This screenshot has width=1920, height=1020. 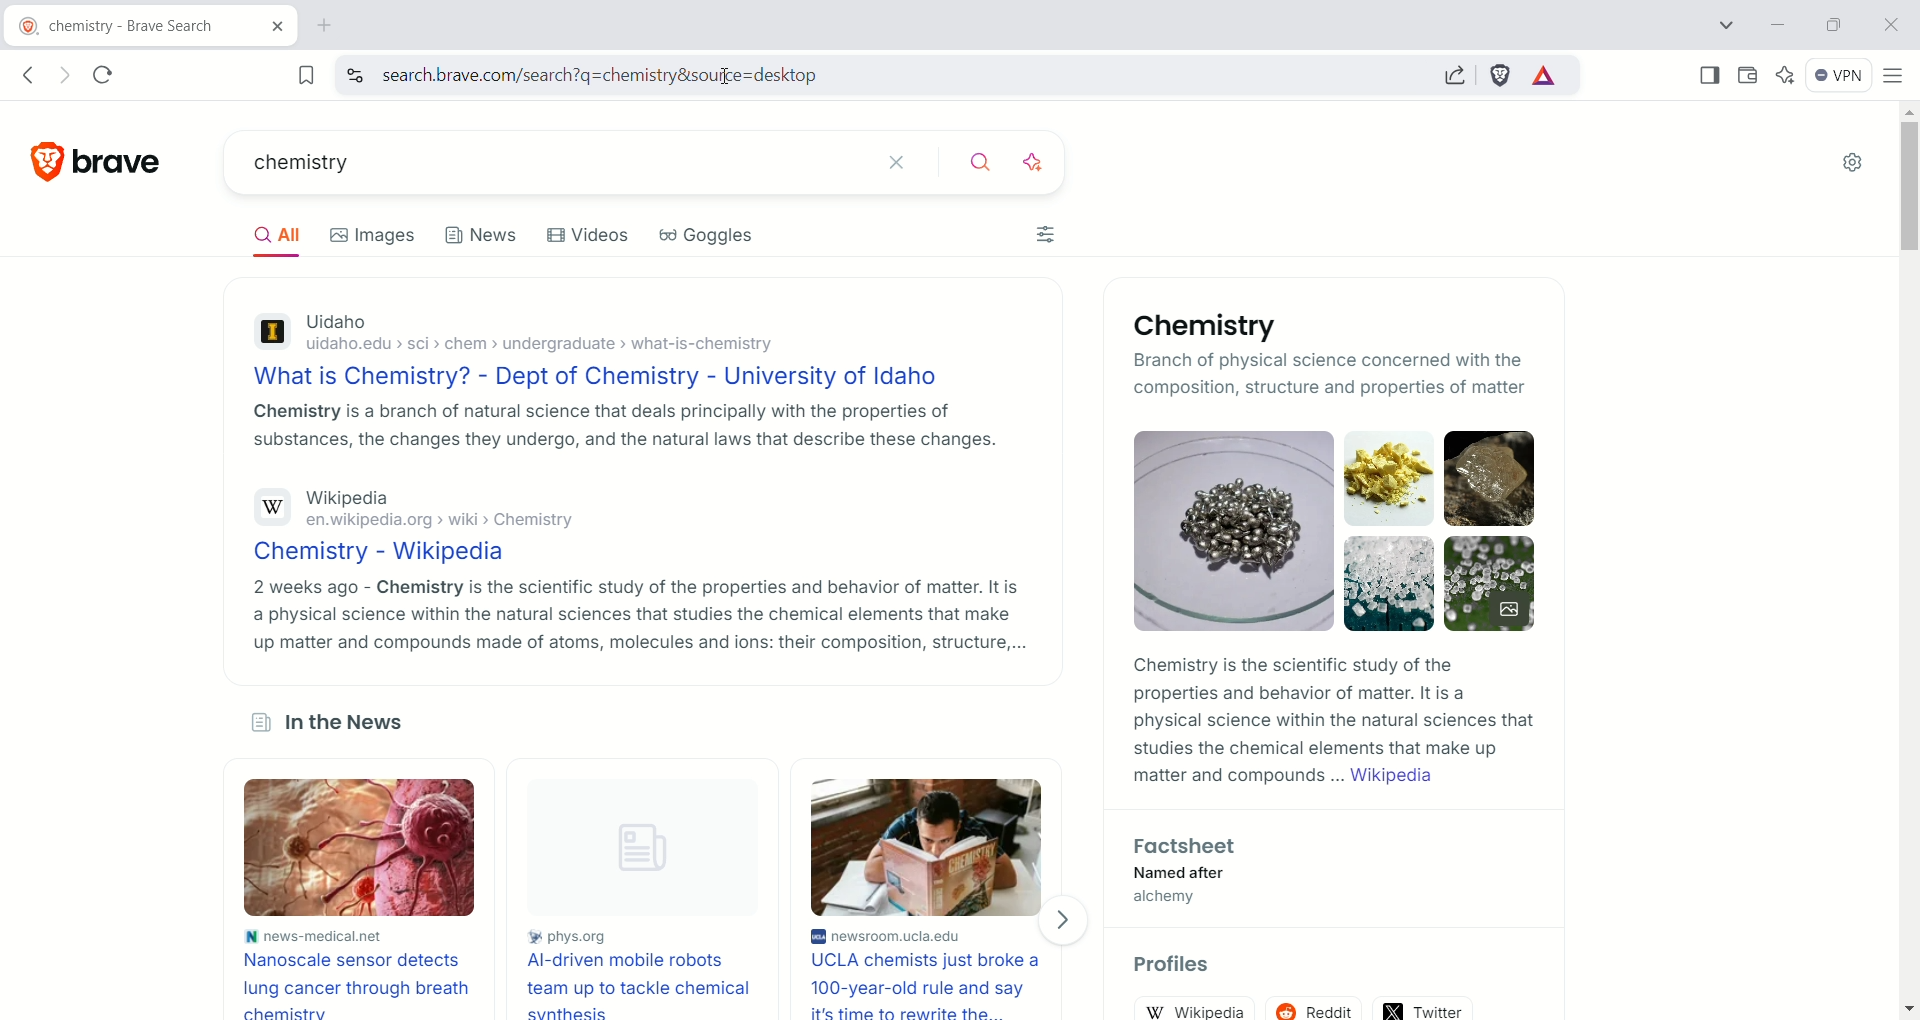 I want to click on images, so click(x=372, y=238).